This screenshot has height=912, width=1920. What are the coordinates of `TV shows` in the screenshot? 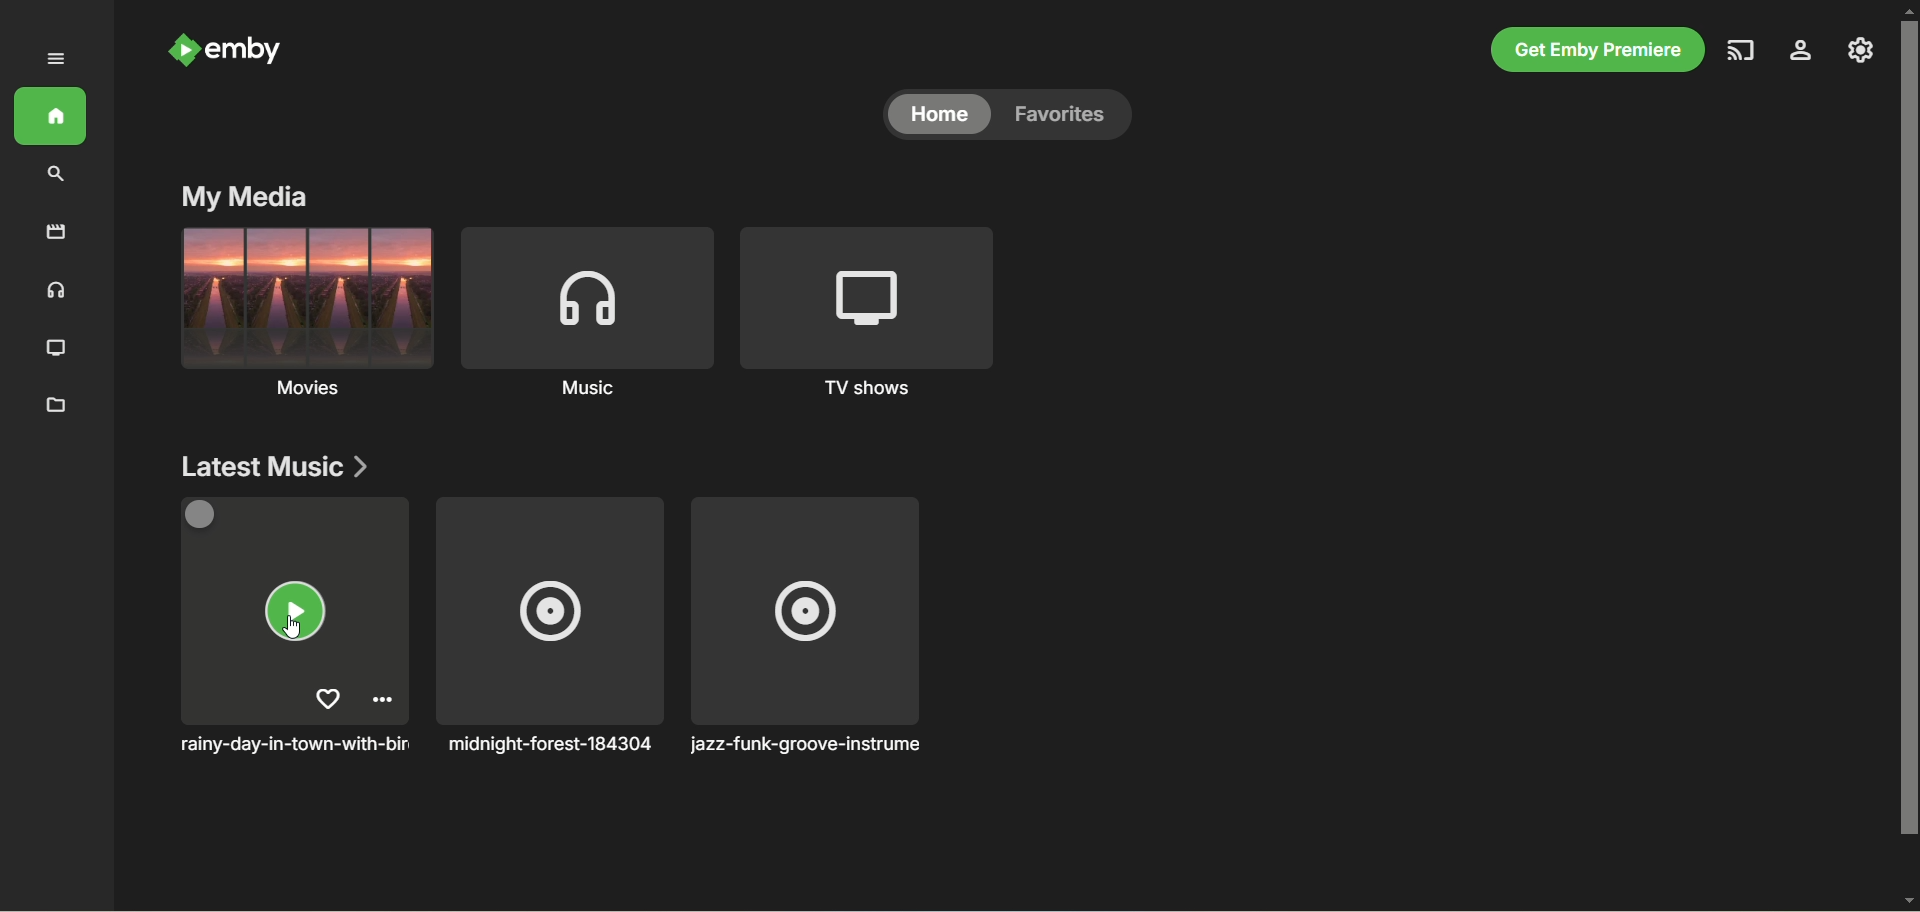 It's located at (863, 310).